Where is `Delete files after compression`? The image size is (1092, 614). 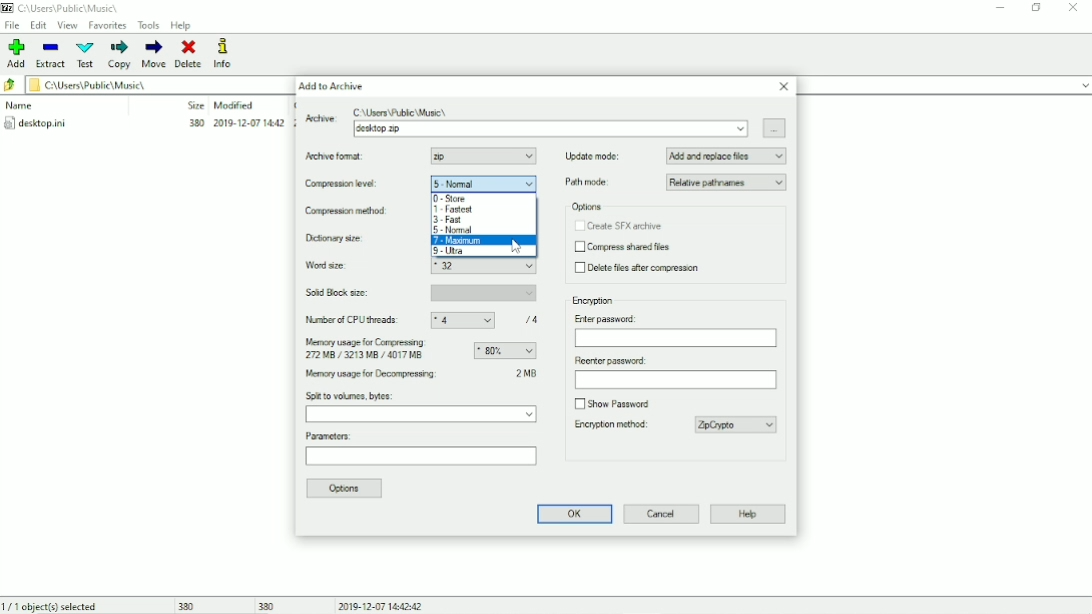
Delete files after compression is located at coordinates (641, 269).